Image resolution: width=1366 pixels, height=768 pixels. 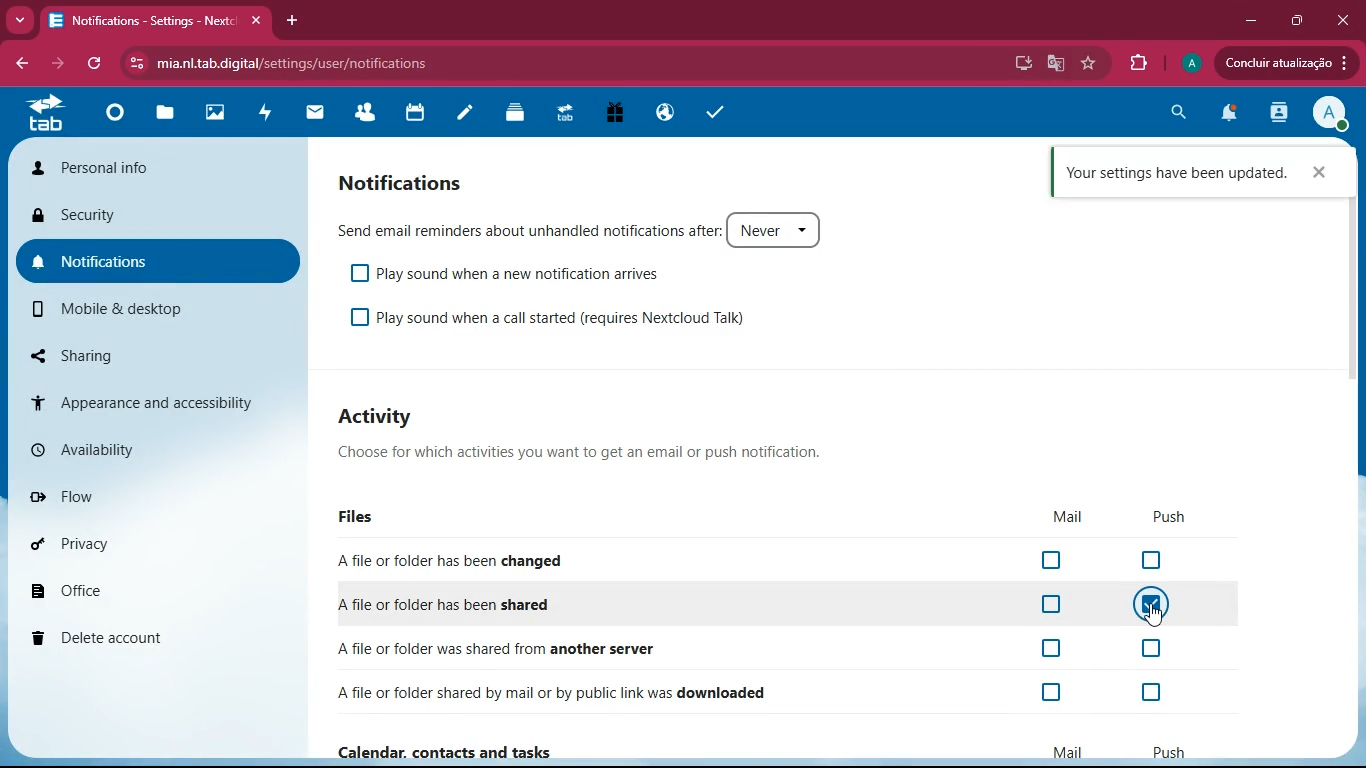 What do you see at coordinates (97, 540) in the screenshot?
I see `privacy` at bounding box center [97, 540].